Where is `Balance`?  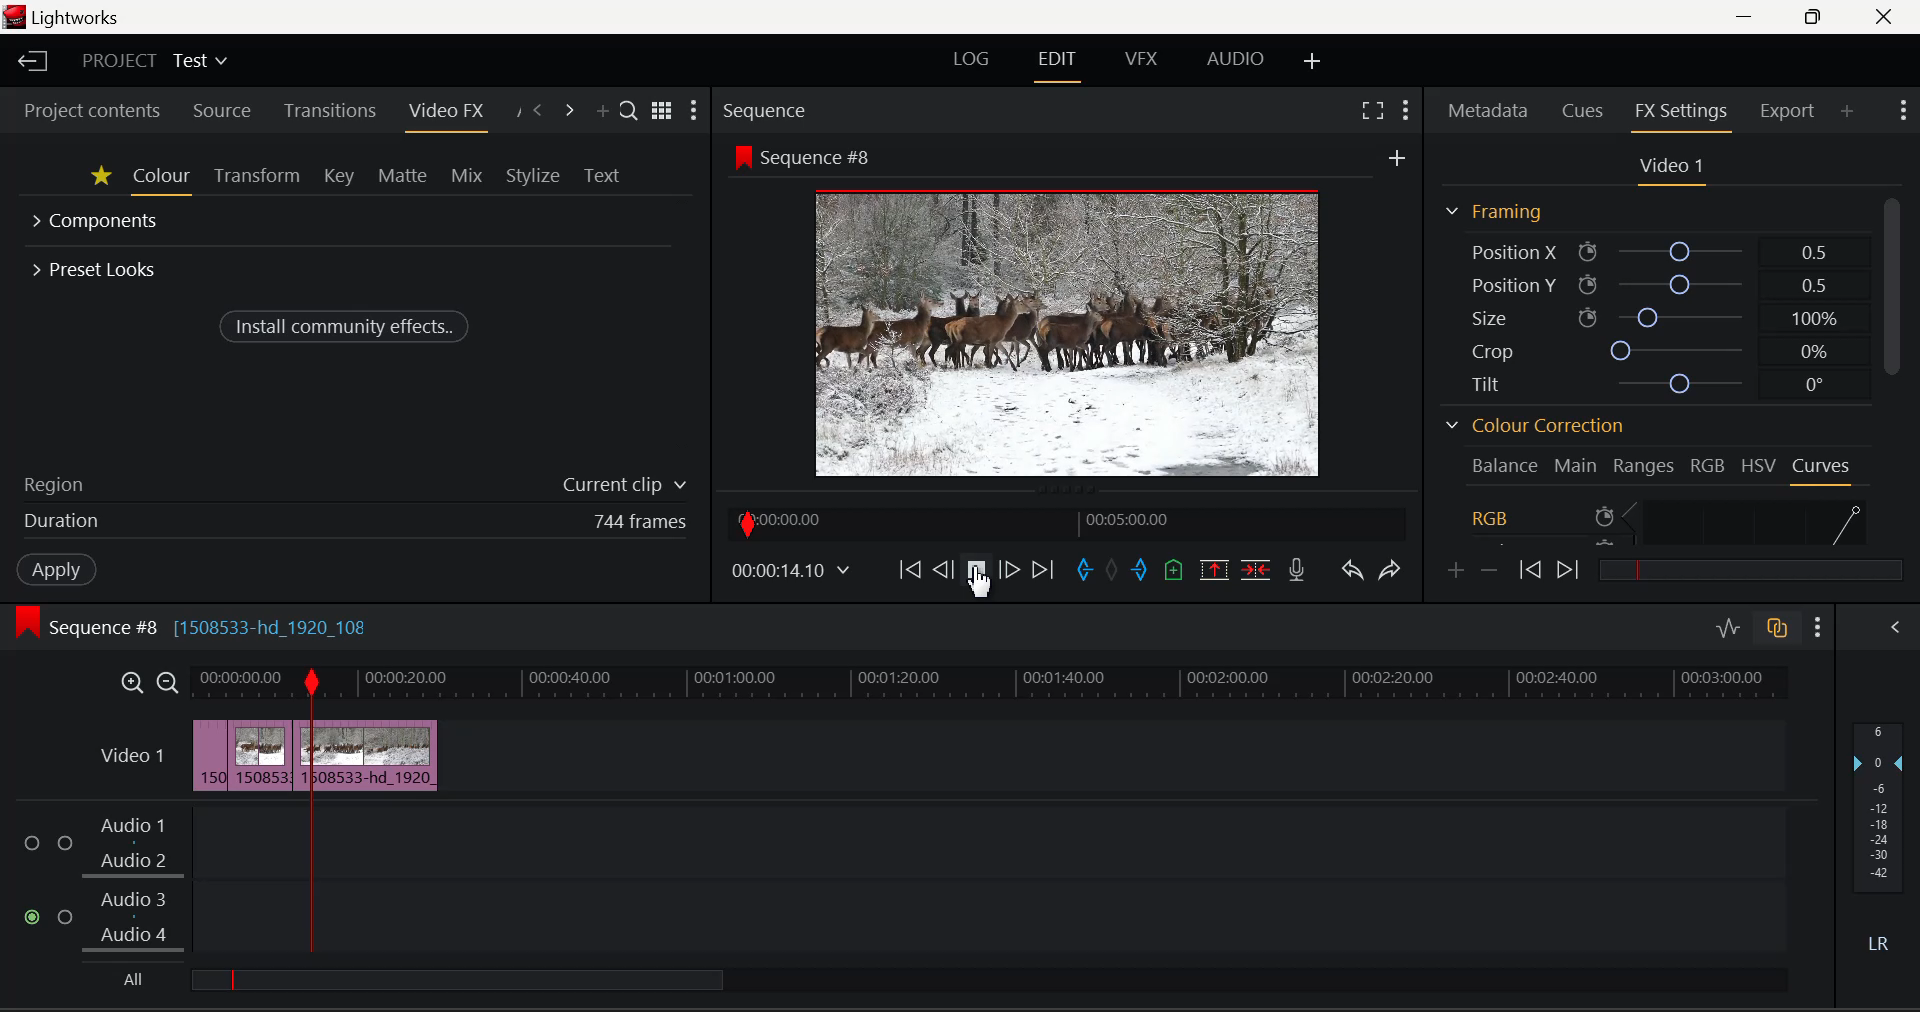 Balance is located at coordinates (1504, 465).